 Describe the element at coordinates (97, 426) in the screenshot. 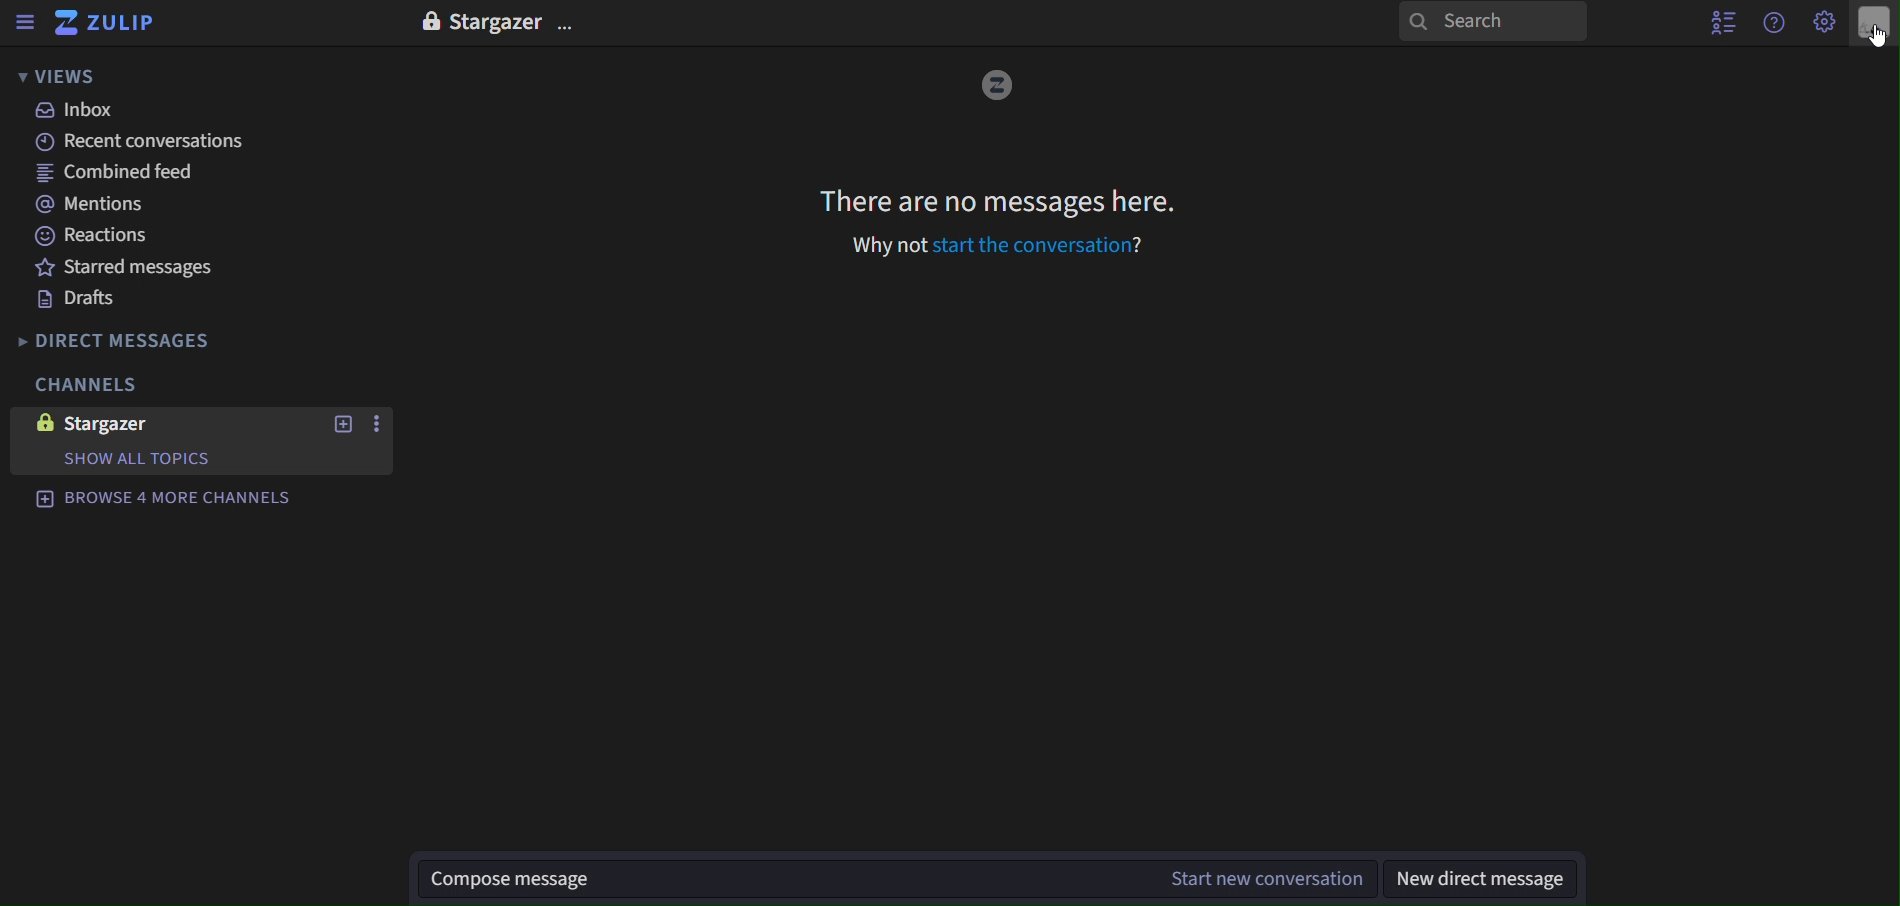

I see `stargazer` at that location.